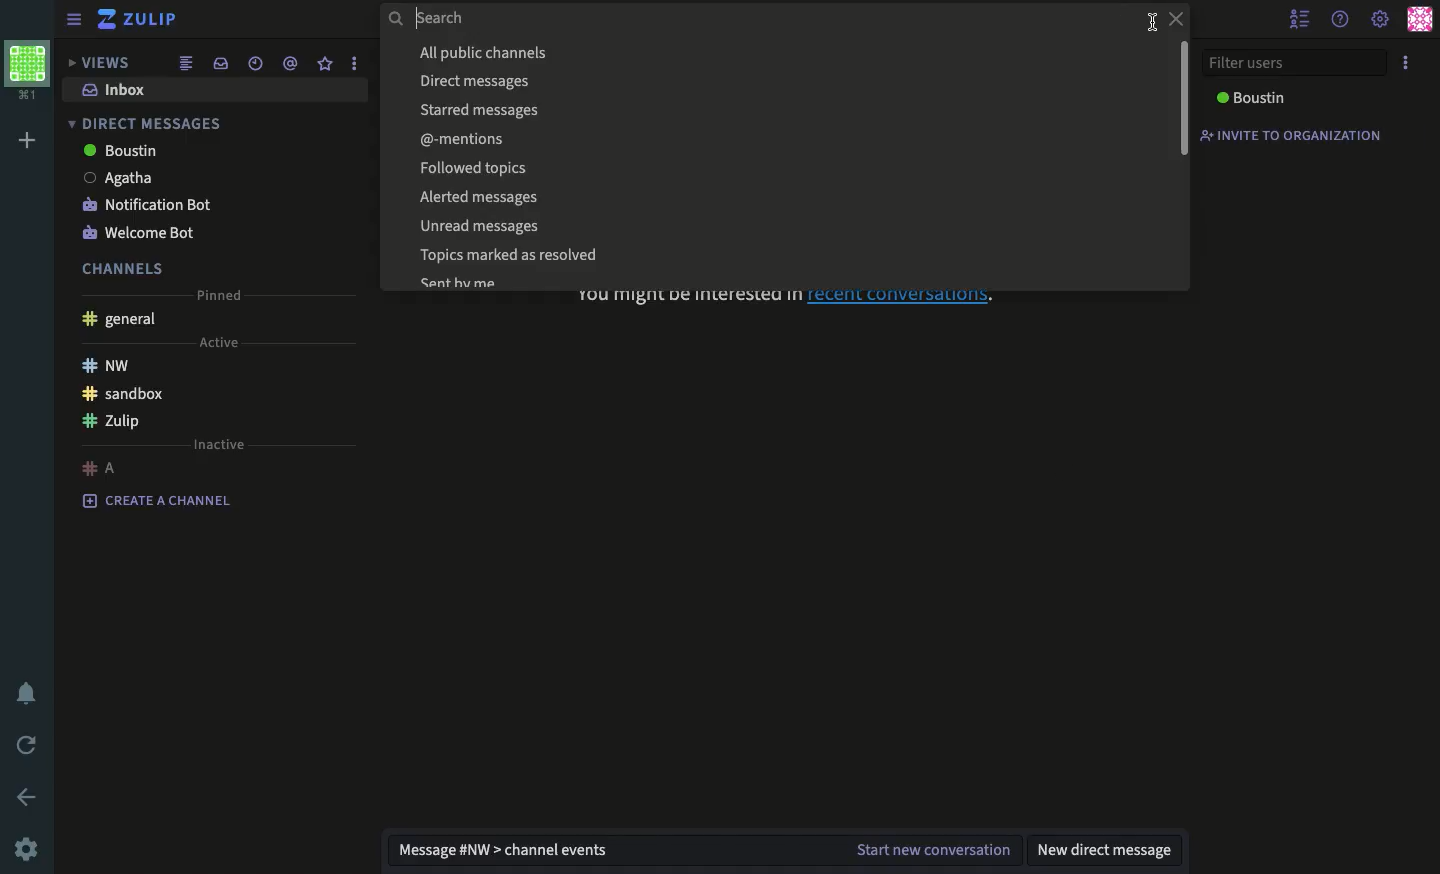 The width and height of the screenshot is (1440, 874). What do you see at coordinates (1302, 136) in the screenshot?
I see `invite to organization` at bounding box center [1302, 136].